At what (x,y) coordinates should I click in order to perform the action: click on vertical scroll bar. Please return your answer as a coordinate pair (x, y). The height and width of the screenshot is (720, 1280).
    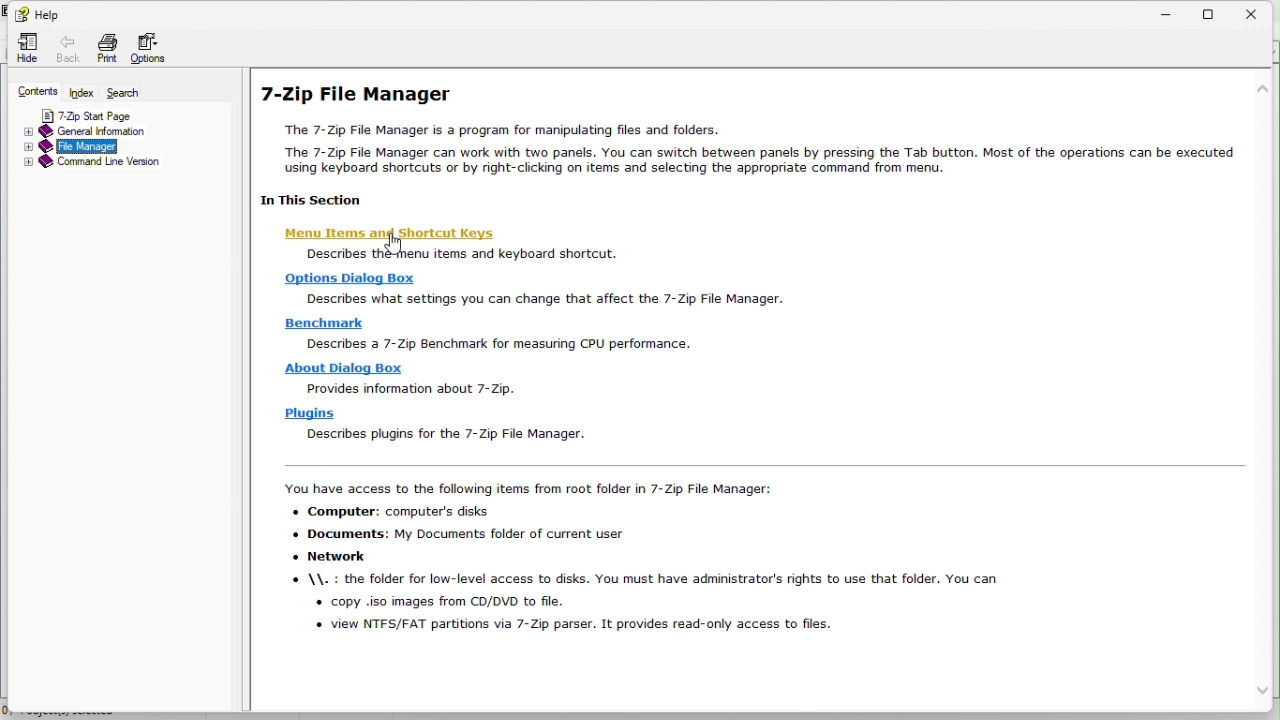
    Looking at the image, I should click on (1269, 391).